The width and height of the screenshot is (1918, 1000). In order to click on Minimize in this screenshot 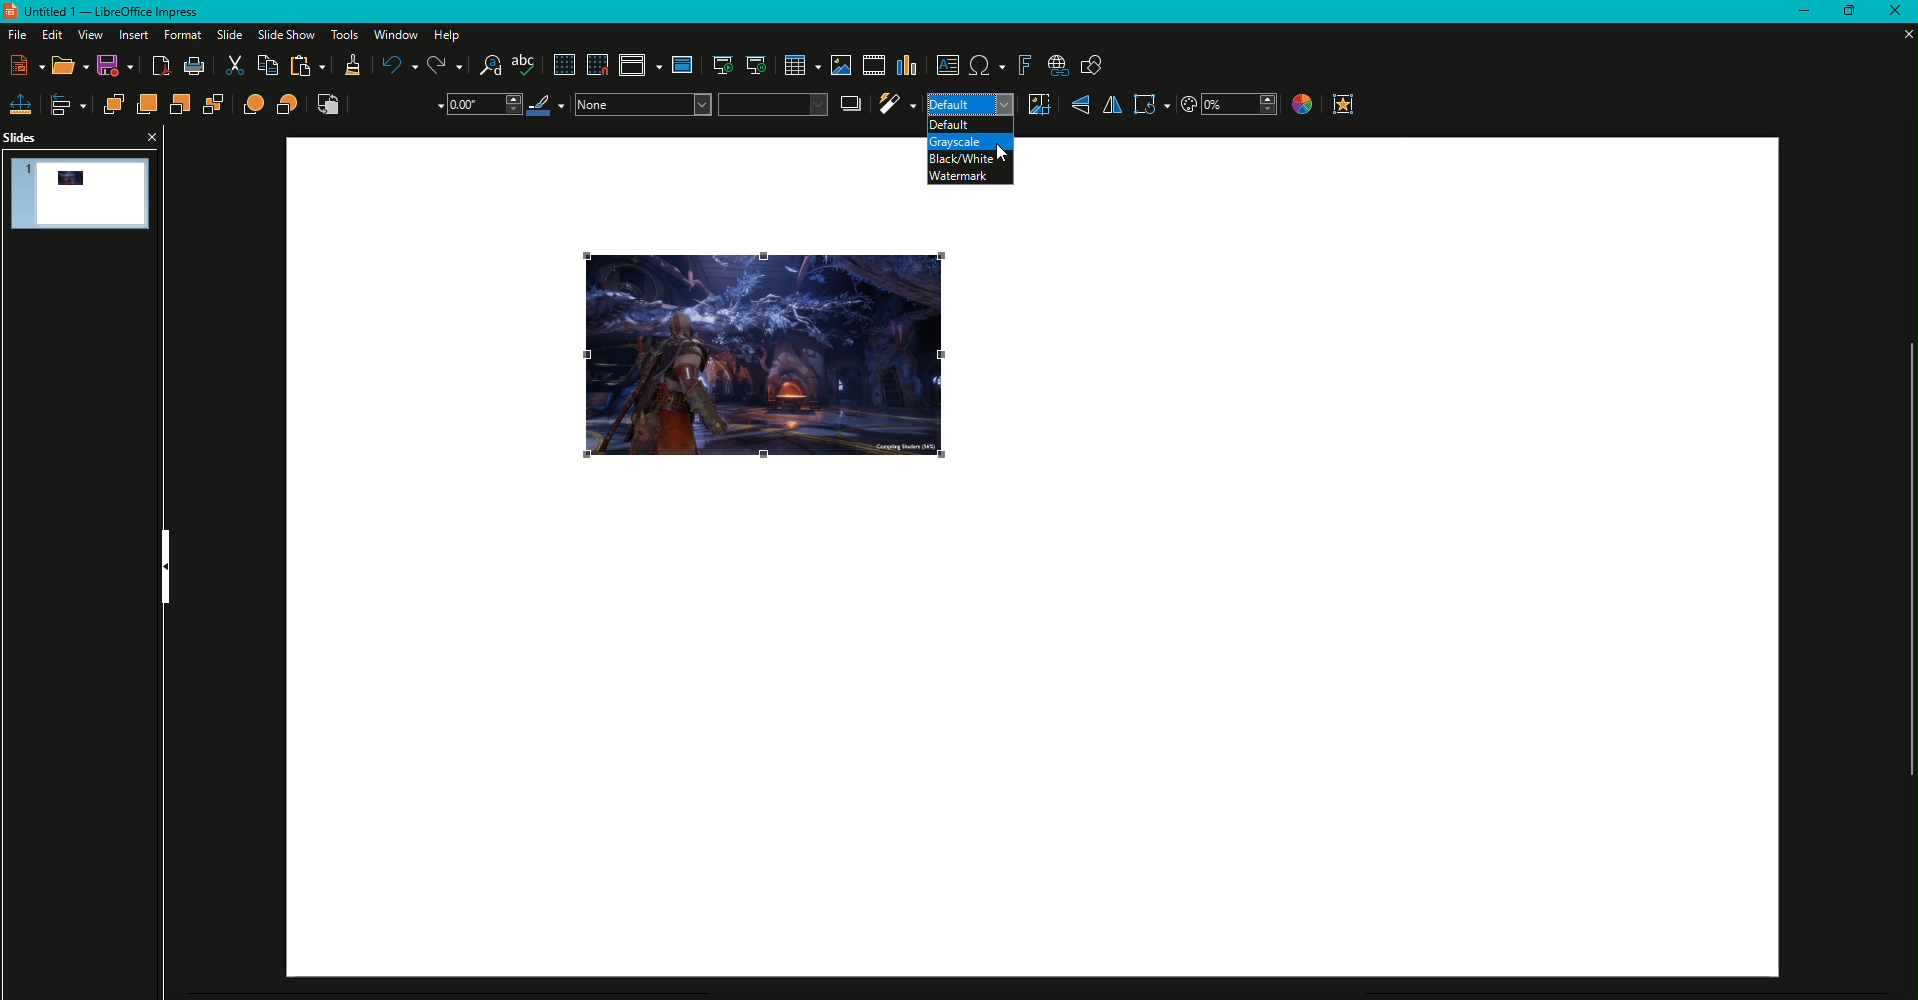, I will do `click(1795, 12)`.